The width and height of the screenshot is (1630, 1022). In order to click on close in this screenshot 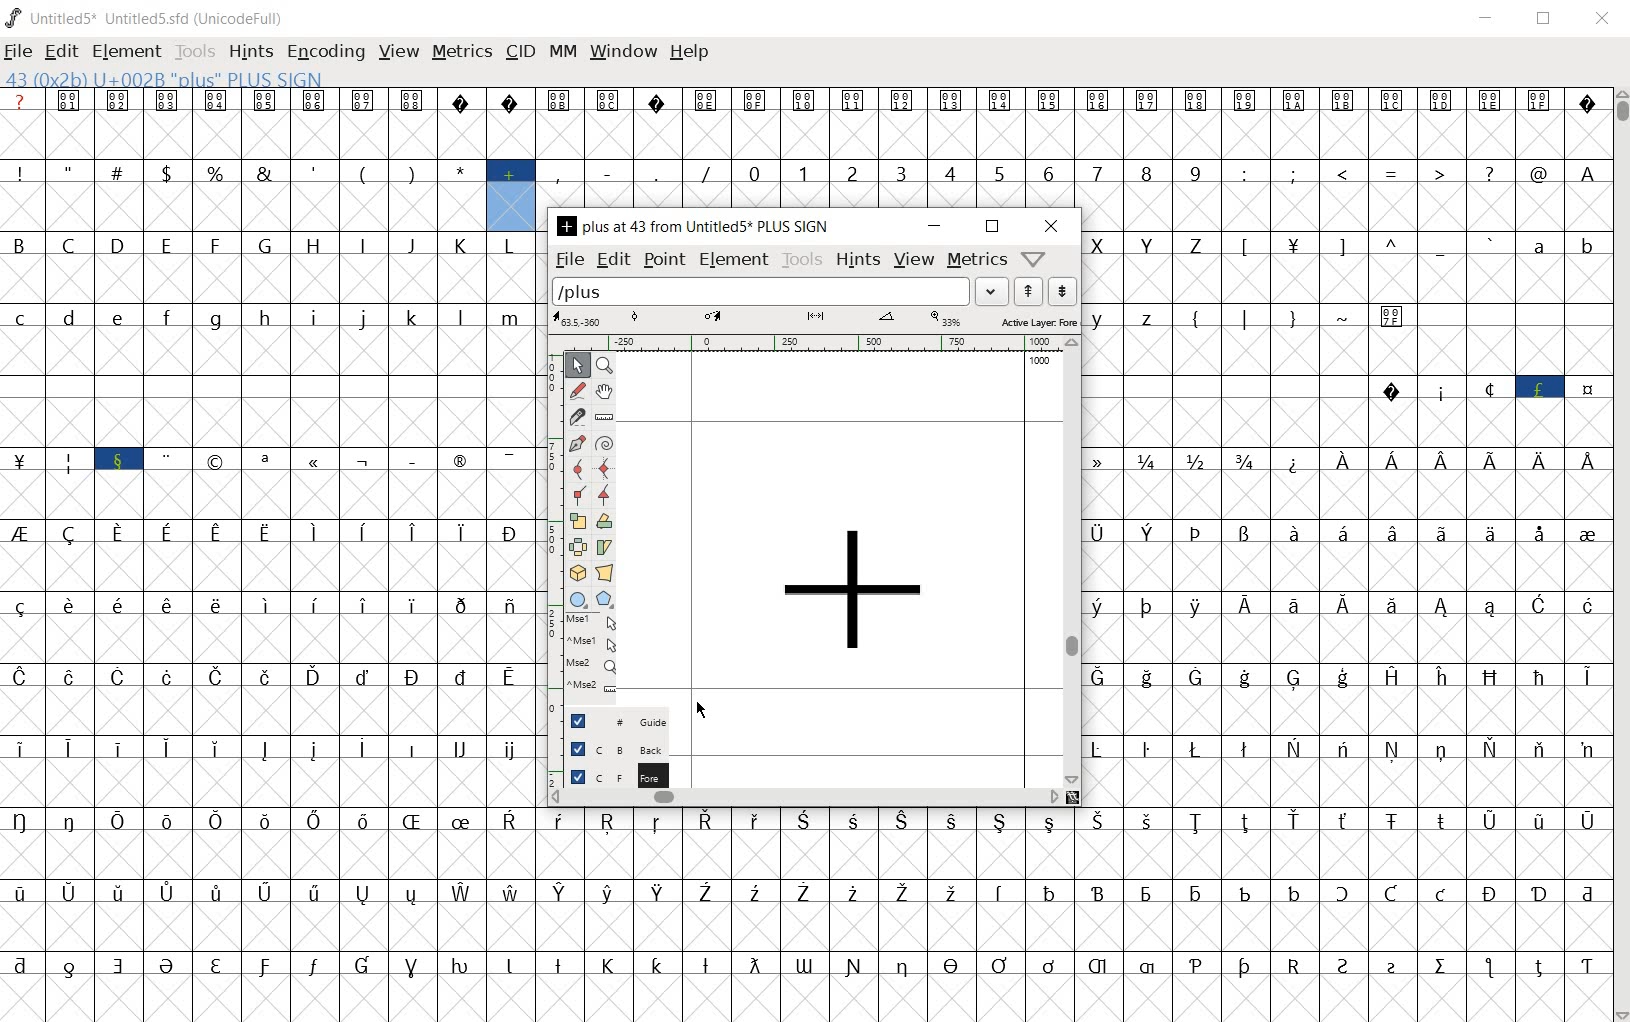, I will do `click(1053, 225)`.